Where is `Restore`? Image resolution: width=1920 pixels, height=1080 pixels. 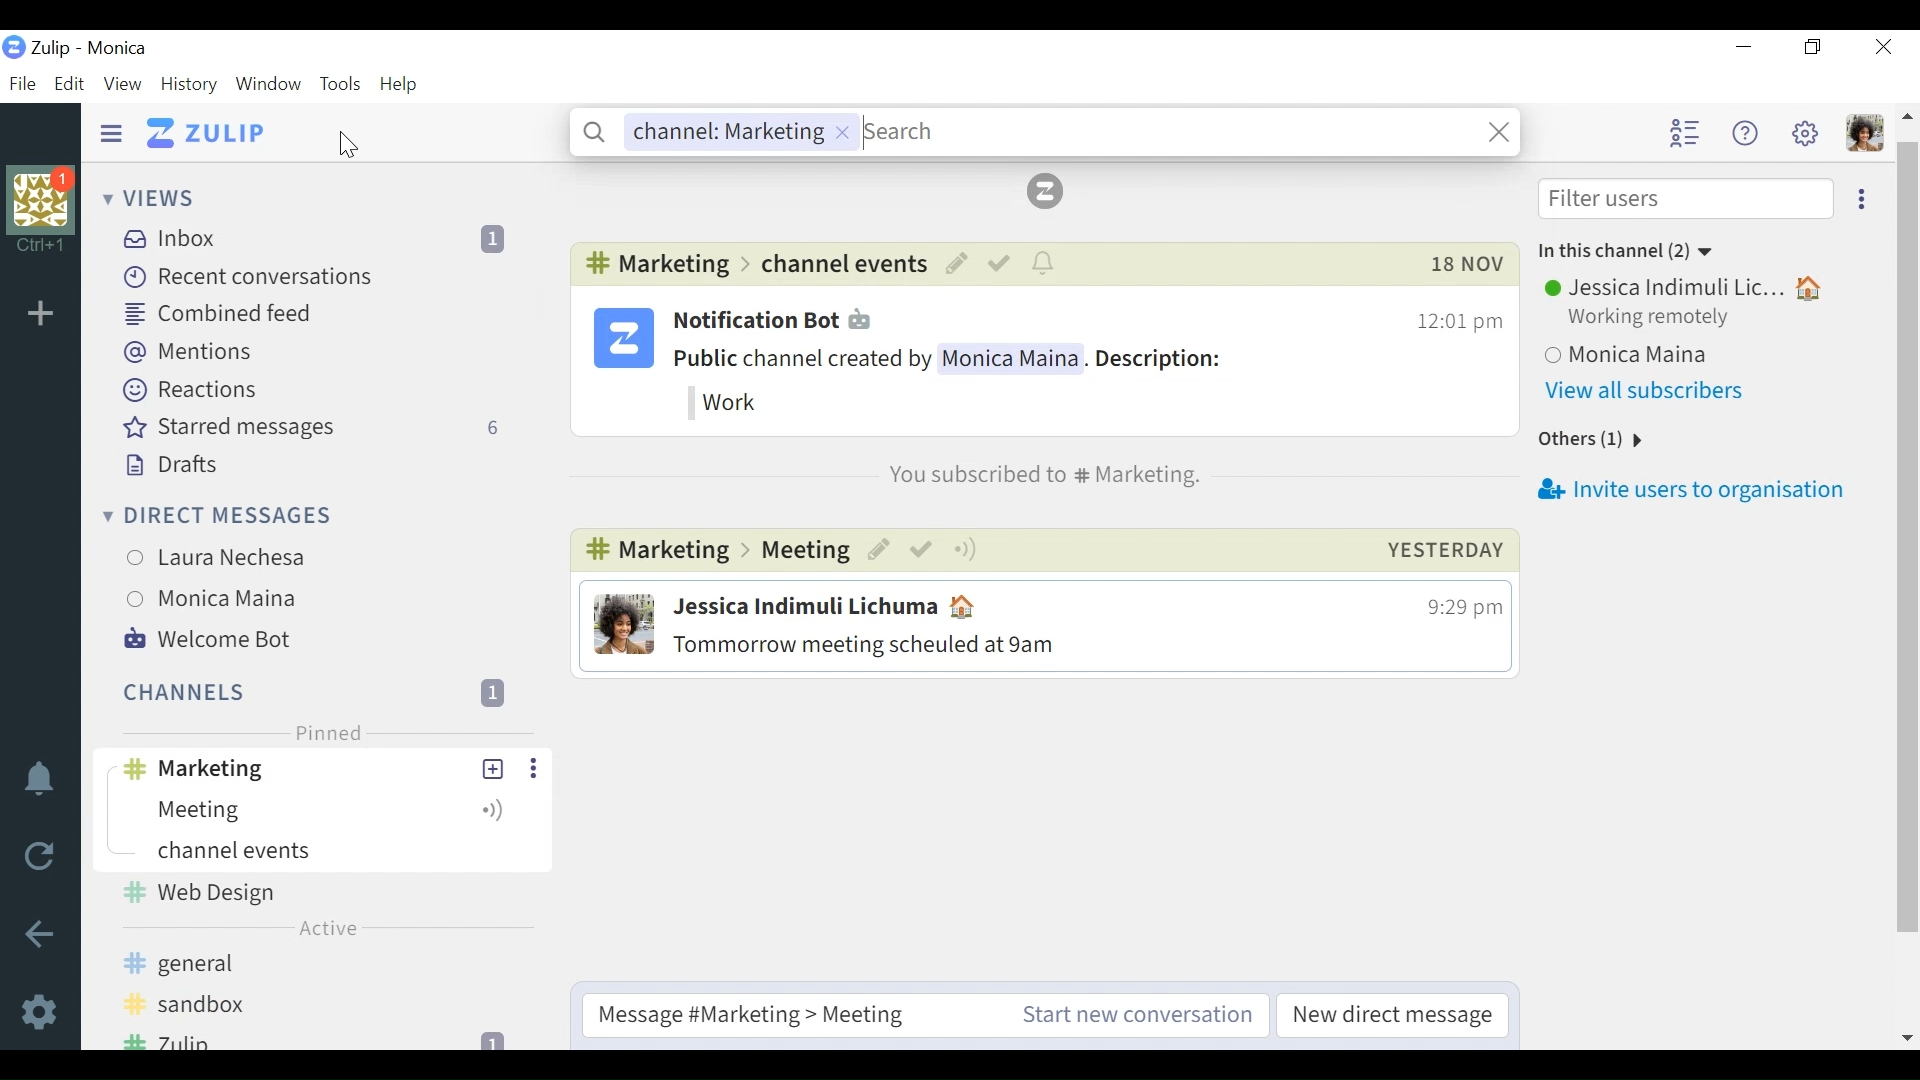 Restore is located at coordinates (1813, 47).